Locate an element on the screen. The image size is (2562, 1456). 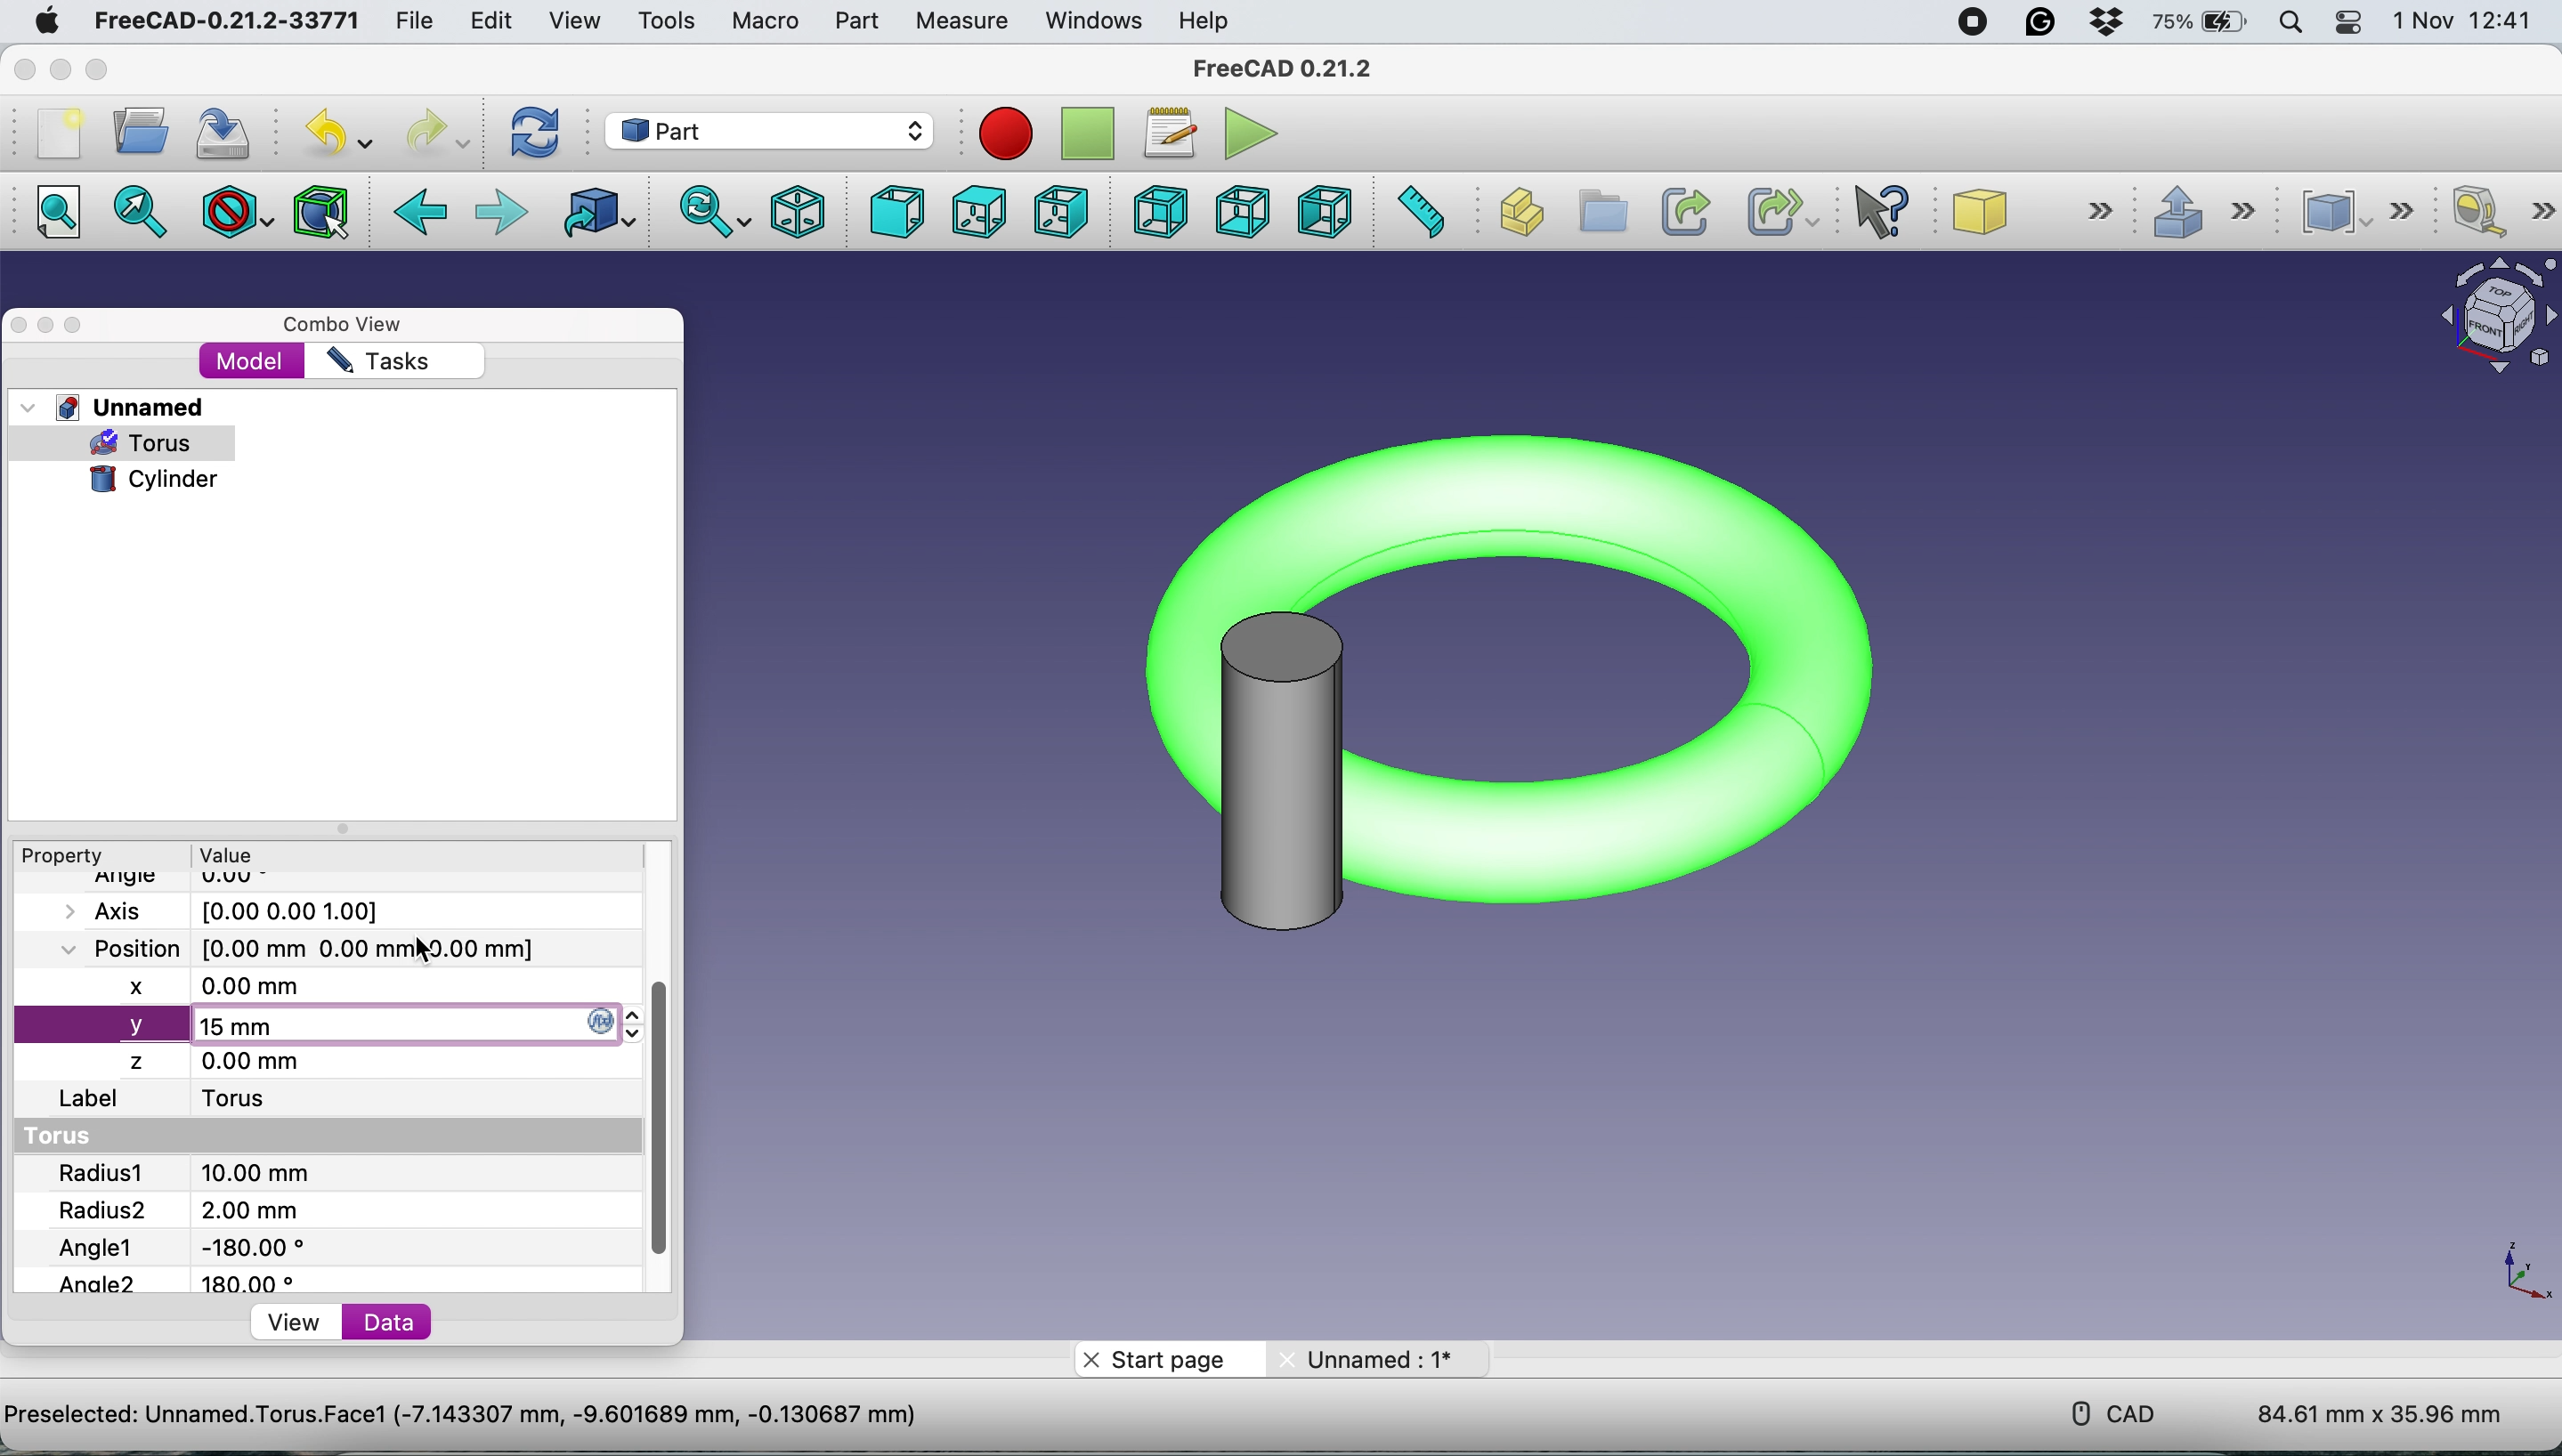
object interface is located at coordinates (2490, 321).